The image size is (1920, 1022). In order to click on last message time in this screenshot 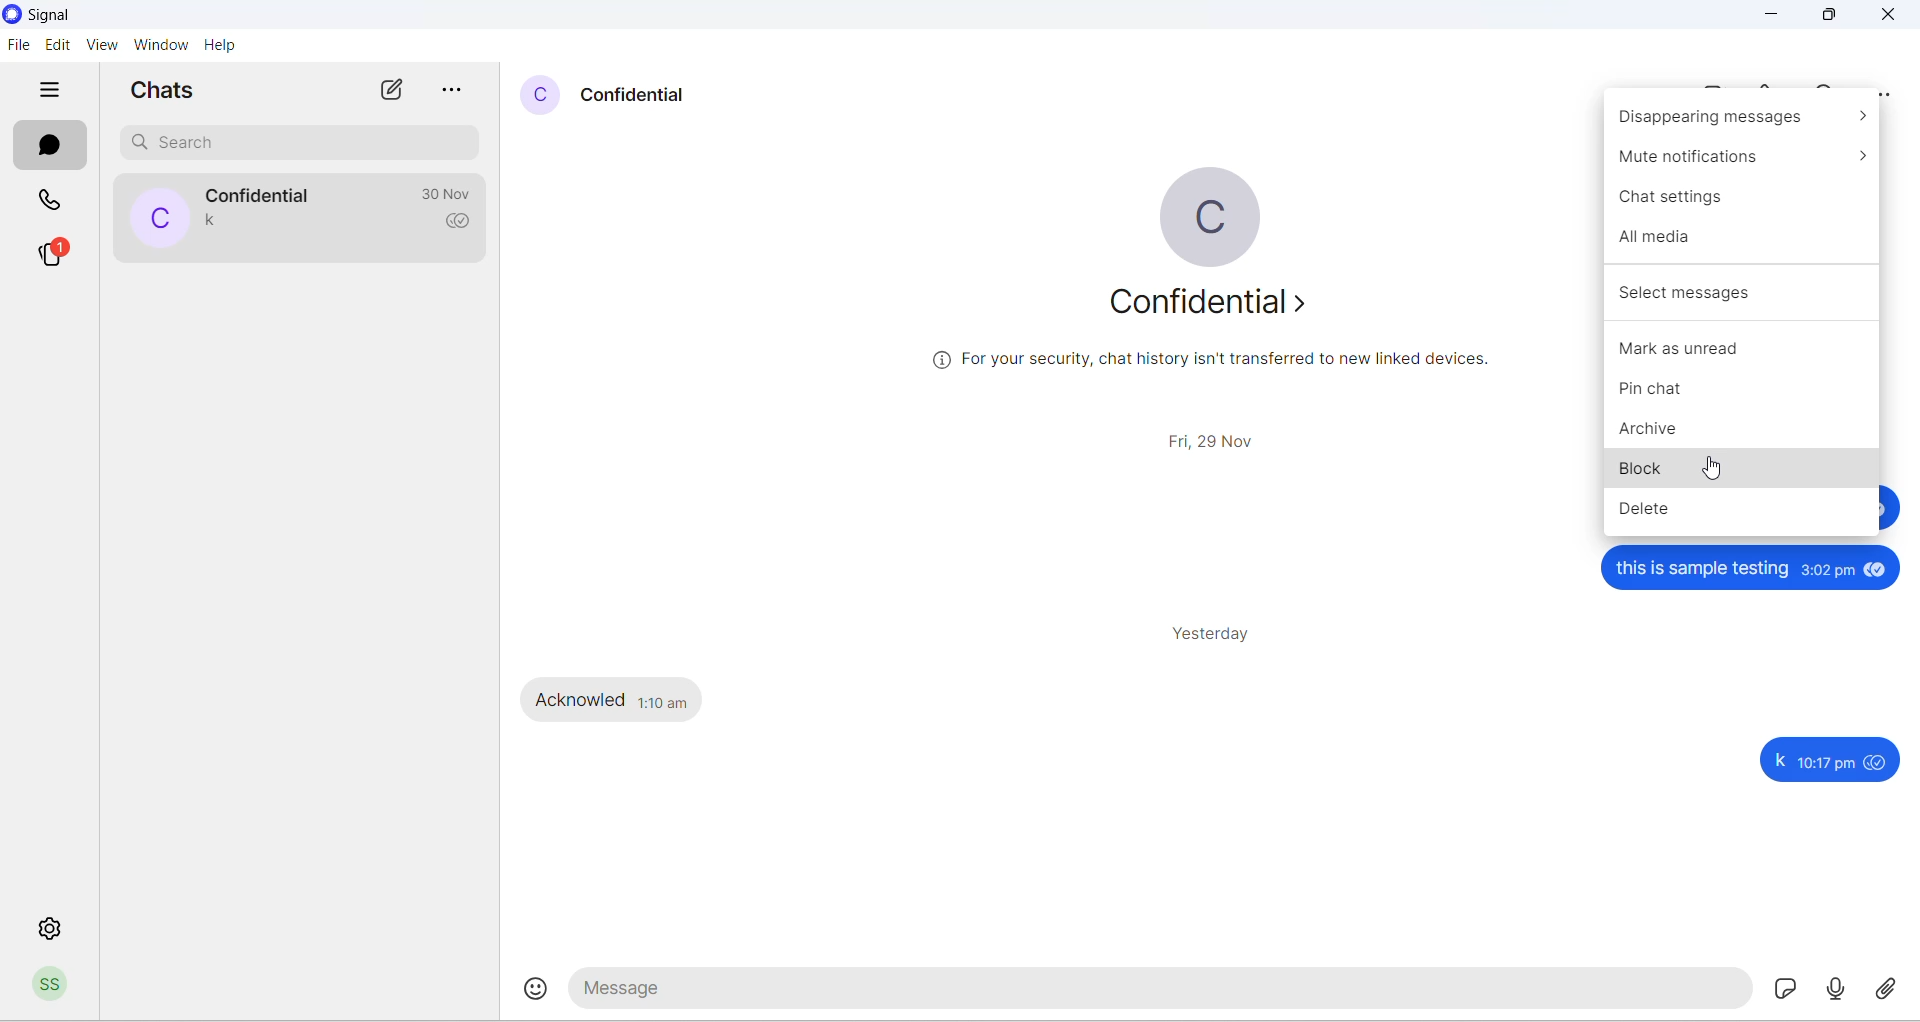, I will do `click(441, 193)`.